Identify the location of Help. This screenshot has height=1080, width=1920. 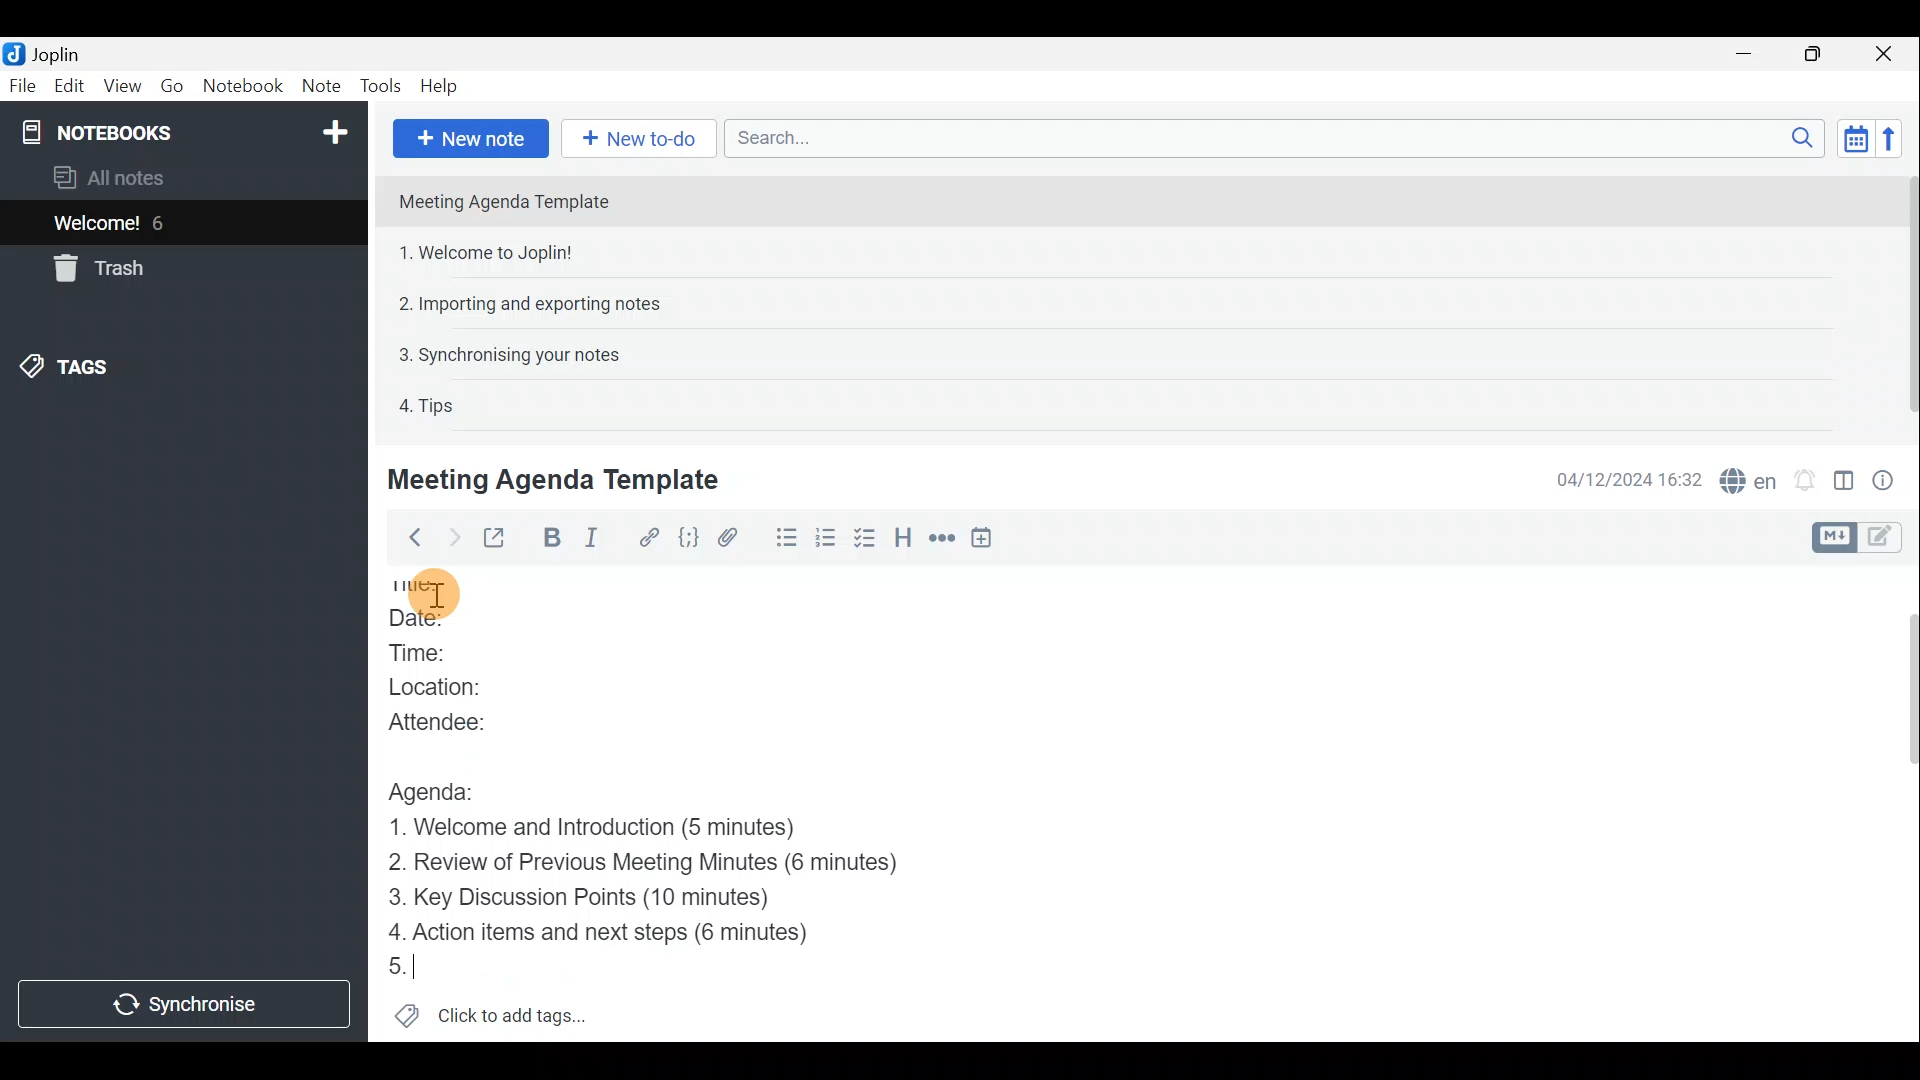
(443, 86).